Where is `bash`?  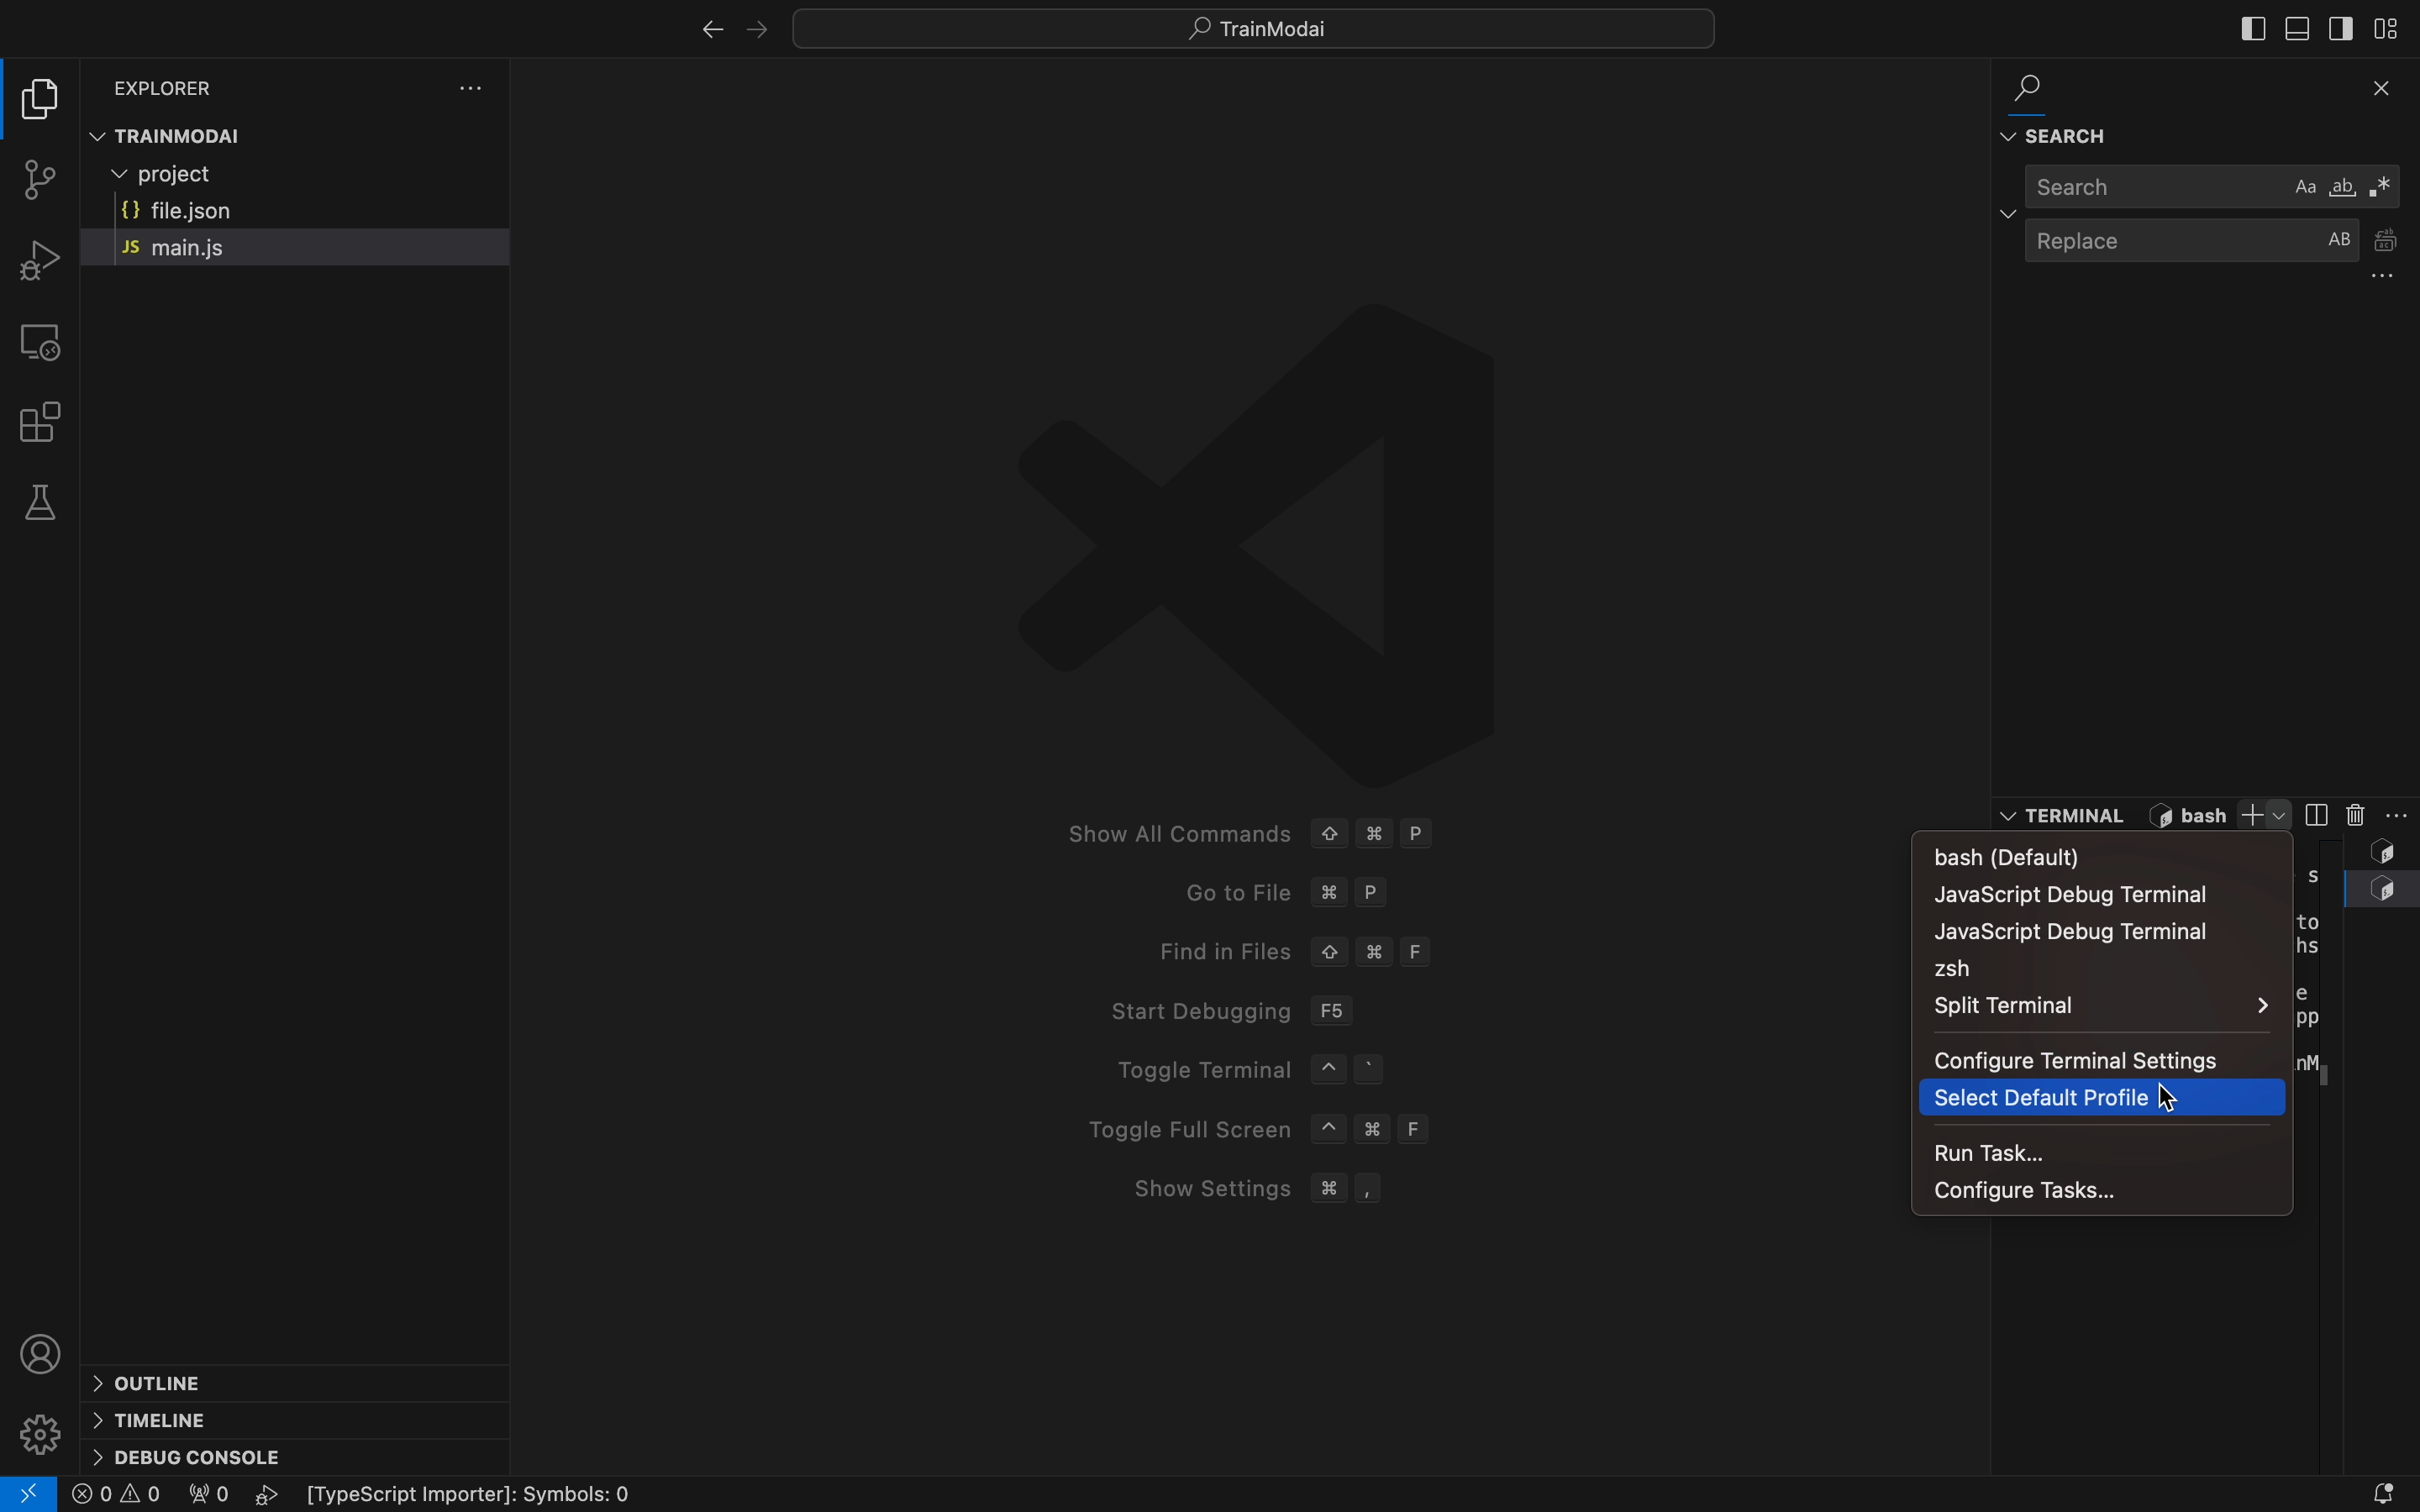
bash is located at coordinates (2024, 855).